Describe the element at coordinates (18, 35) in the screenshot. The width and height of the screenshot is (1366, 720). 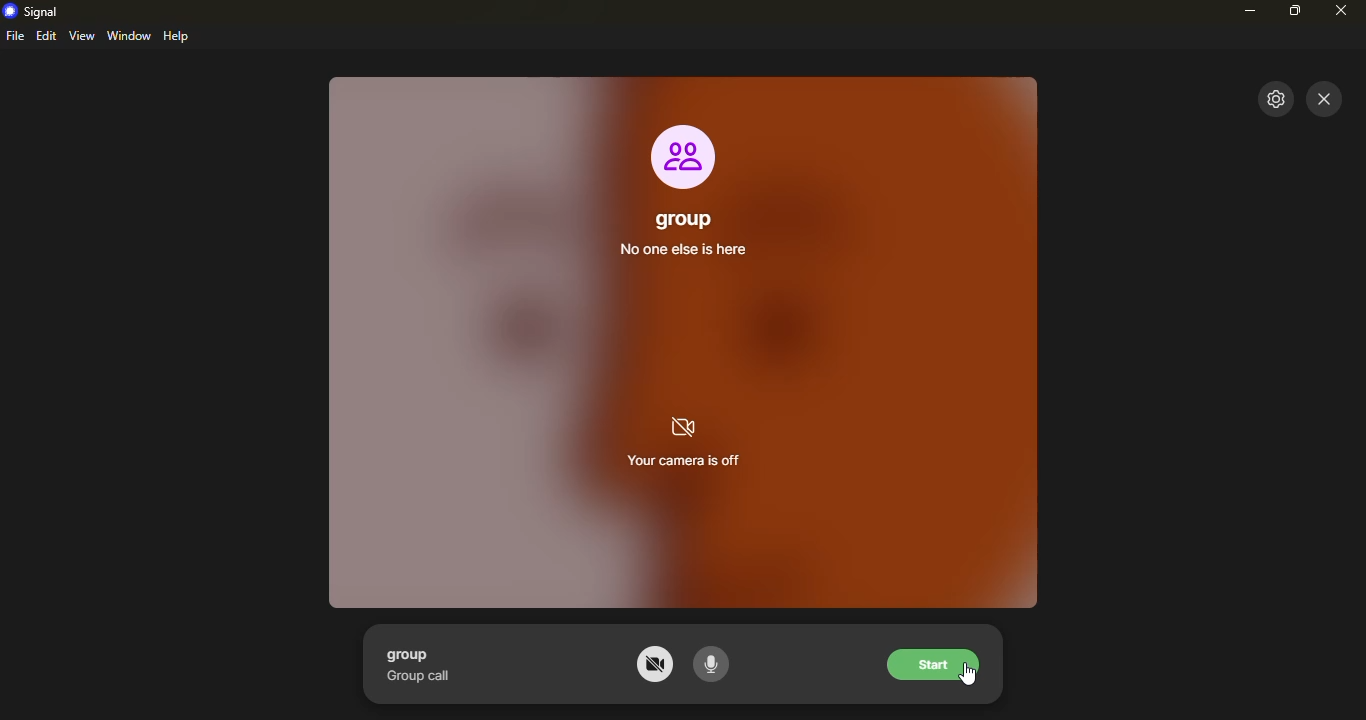
I see `file` at that location.